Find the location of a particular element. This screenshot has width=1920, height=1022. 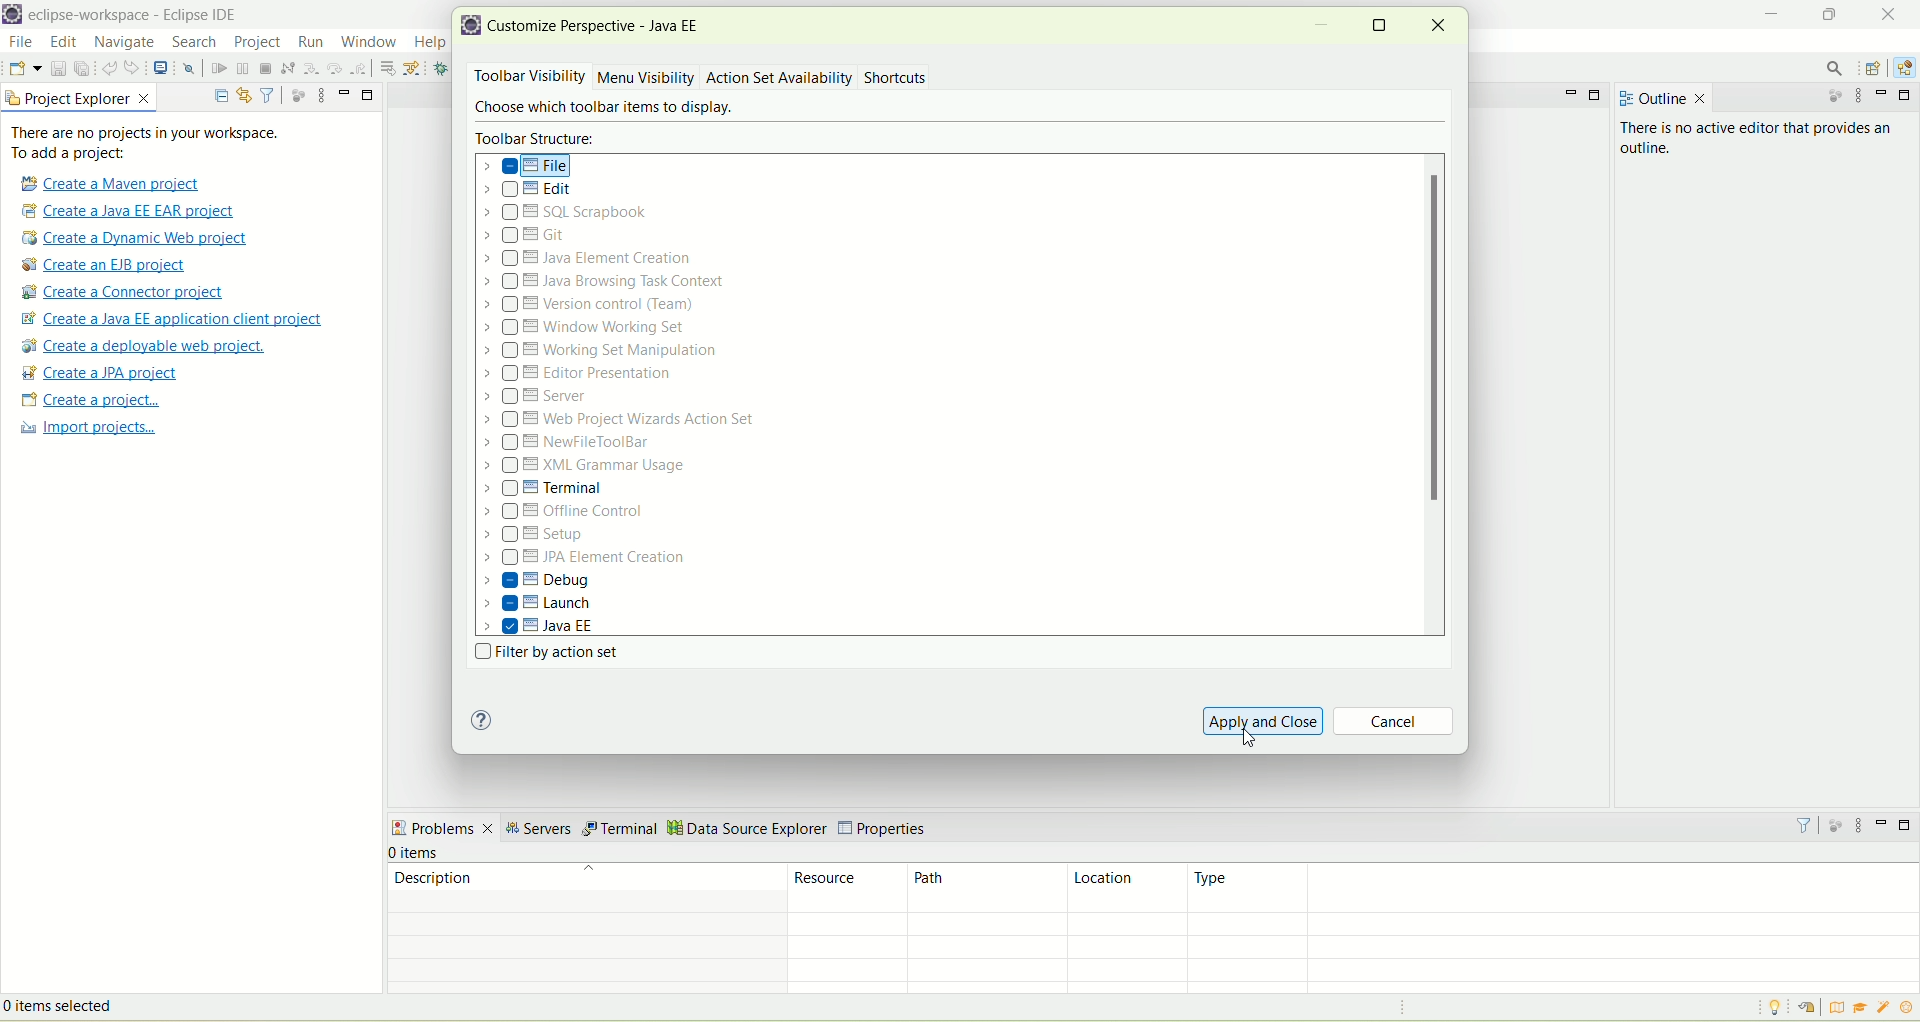

Java EE is located at coordinates (1904, 68).